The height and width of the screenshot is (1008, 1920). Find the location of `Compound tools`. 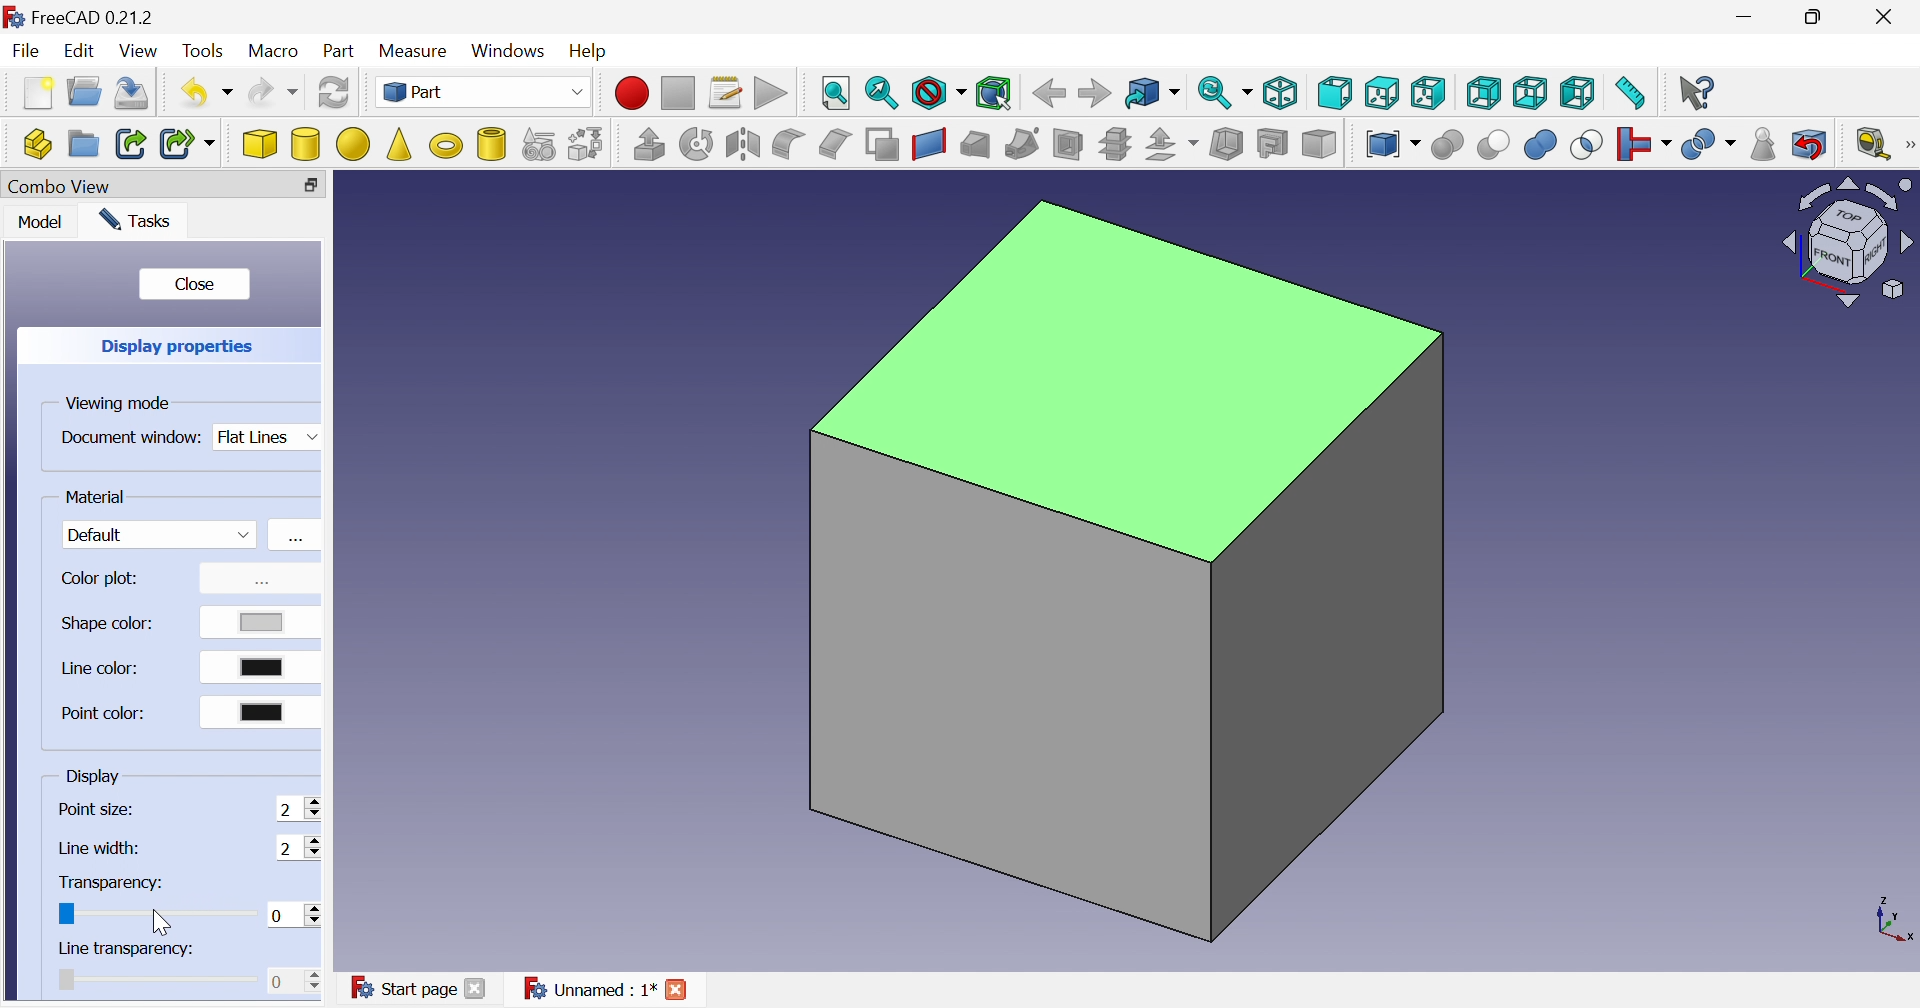

Compound tools is located at coordinates (1395, 145).